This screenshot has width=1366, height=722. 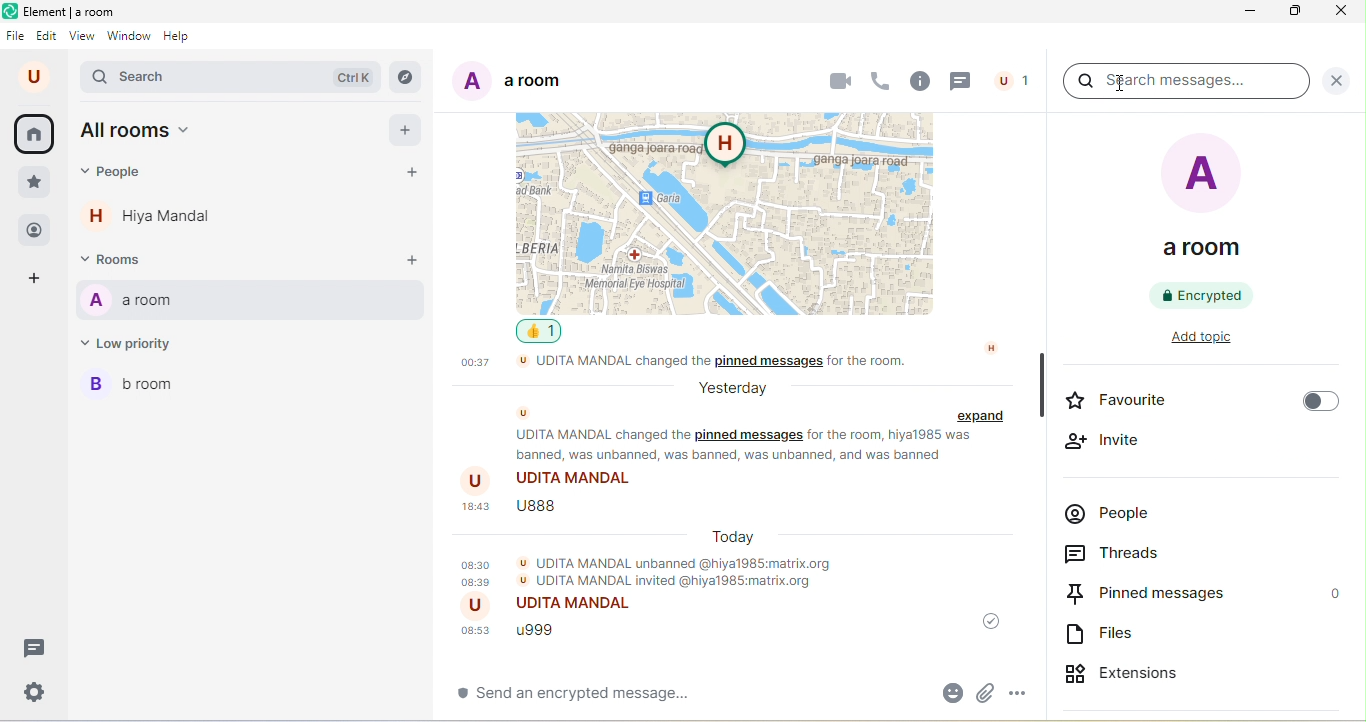 I want to click on encrypted, so click(x=1204, y=295).